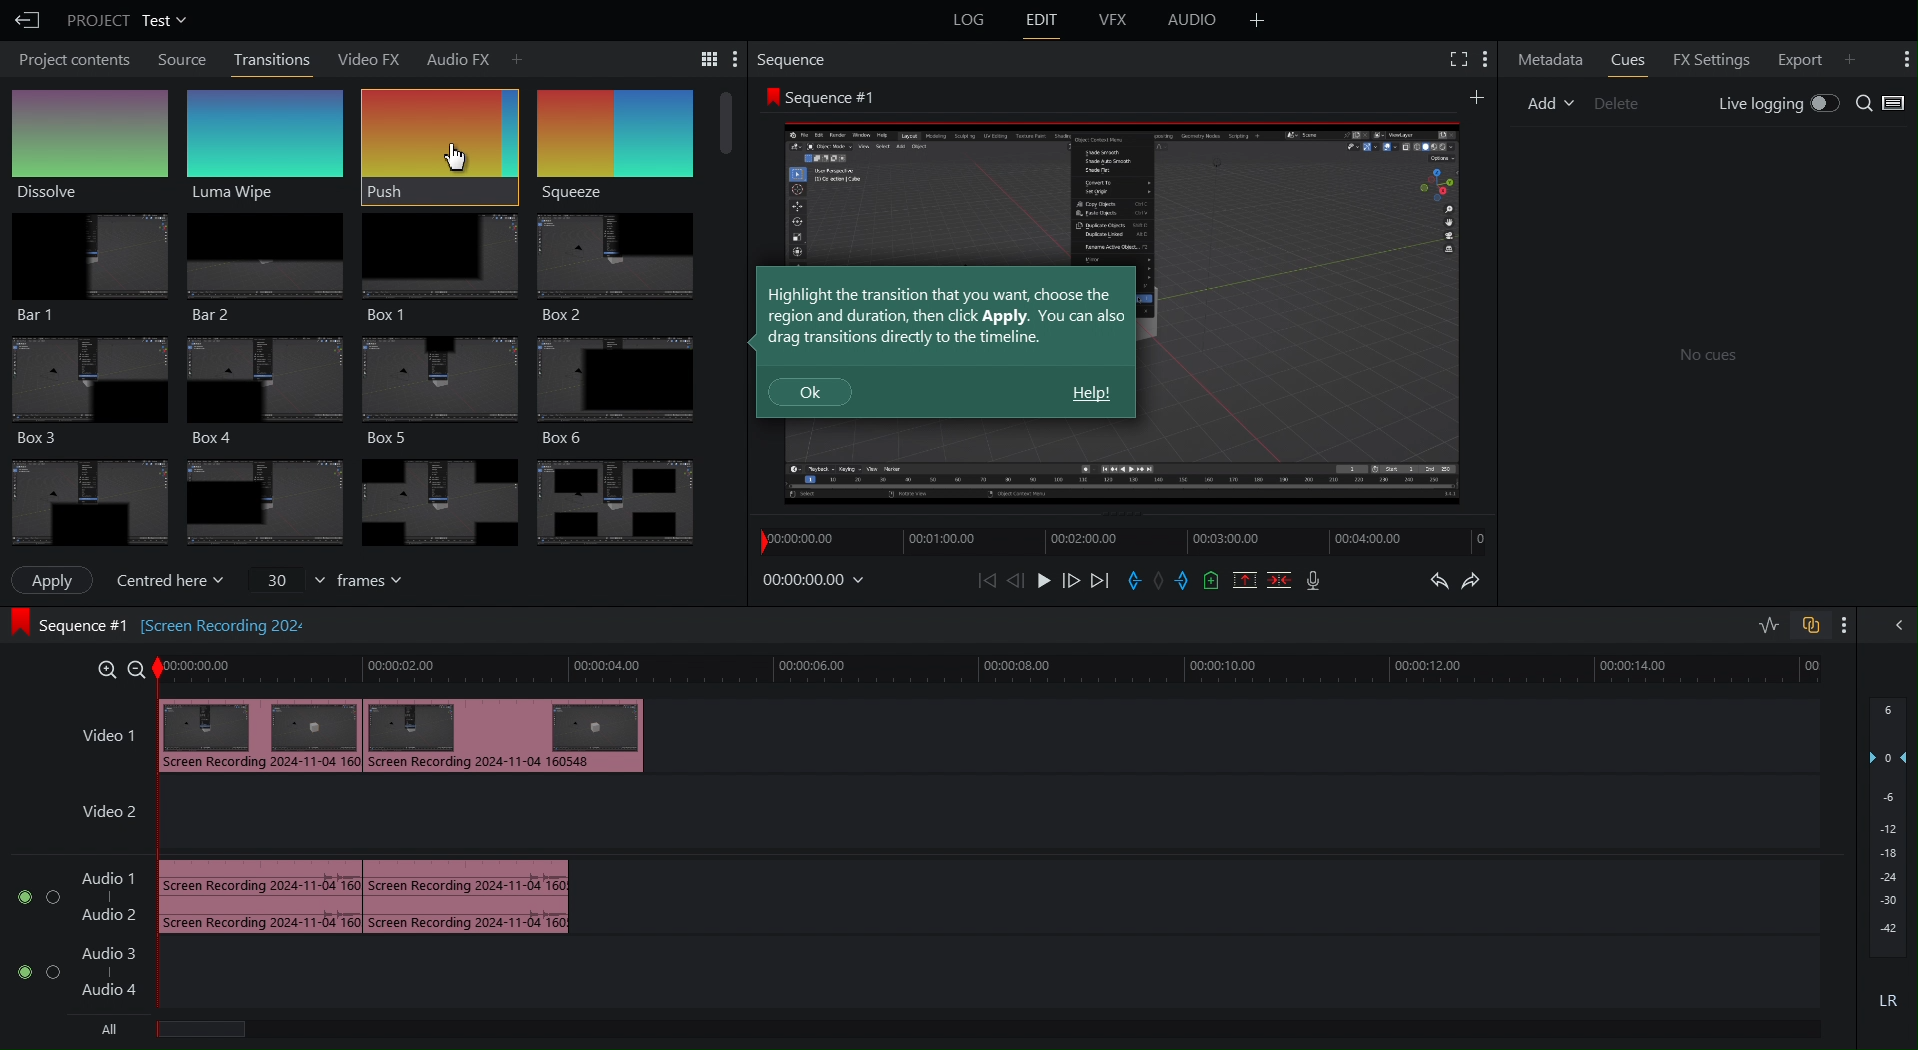  What do you see at coordinates (1617, 102) in the screenshot?
I see `Delete` at bounding box center [1617, 102].